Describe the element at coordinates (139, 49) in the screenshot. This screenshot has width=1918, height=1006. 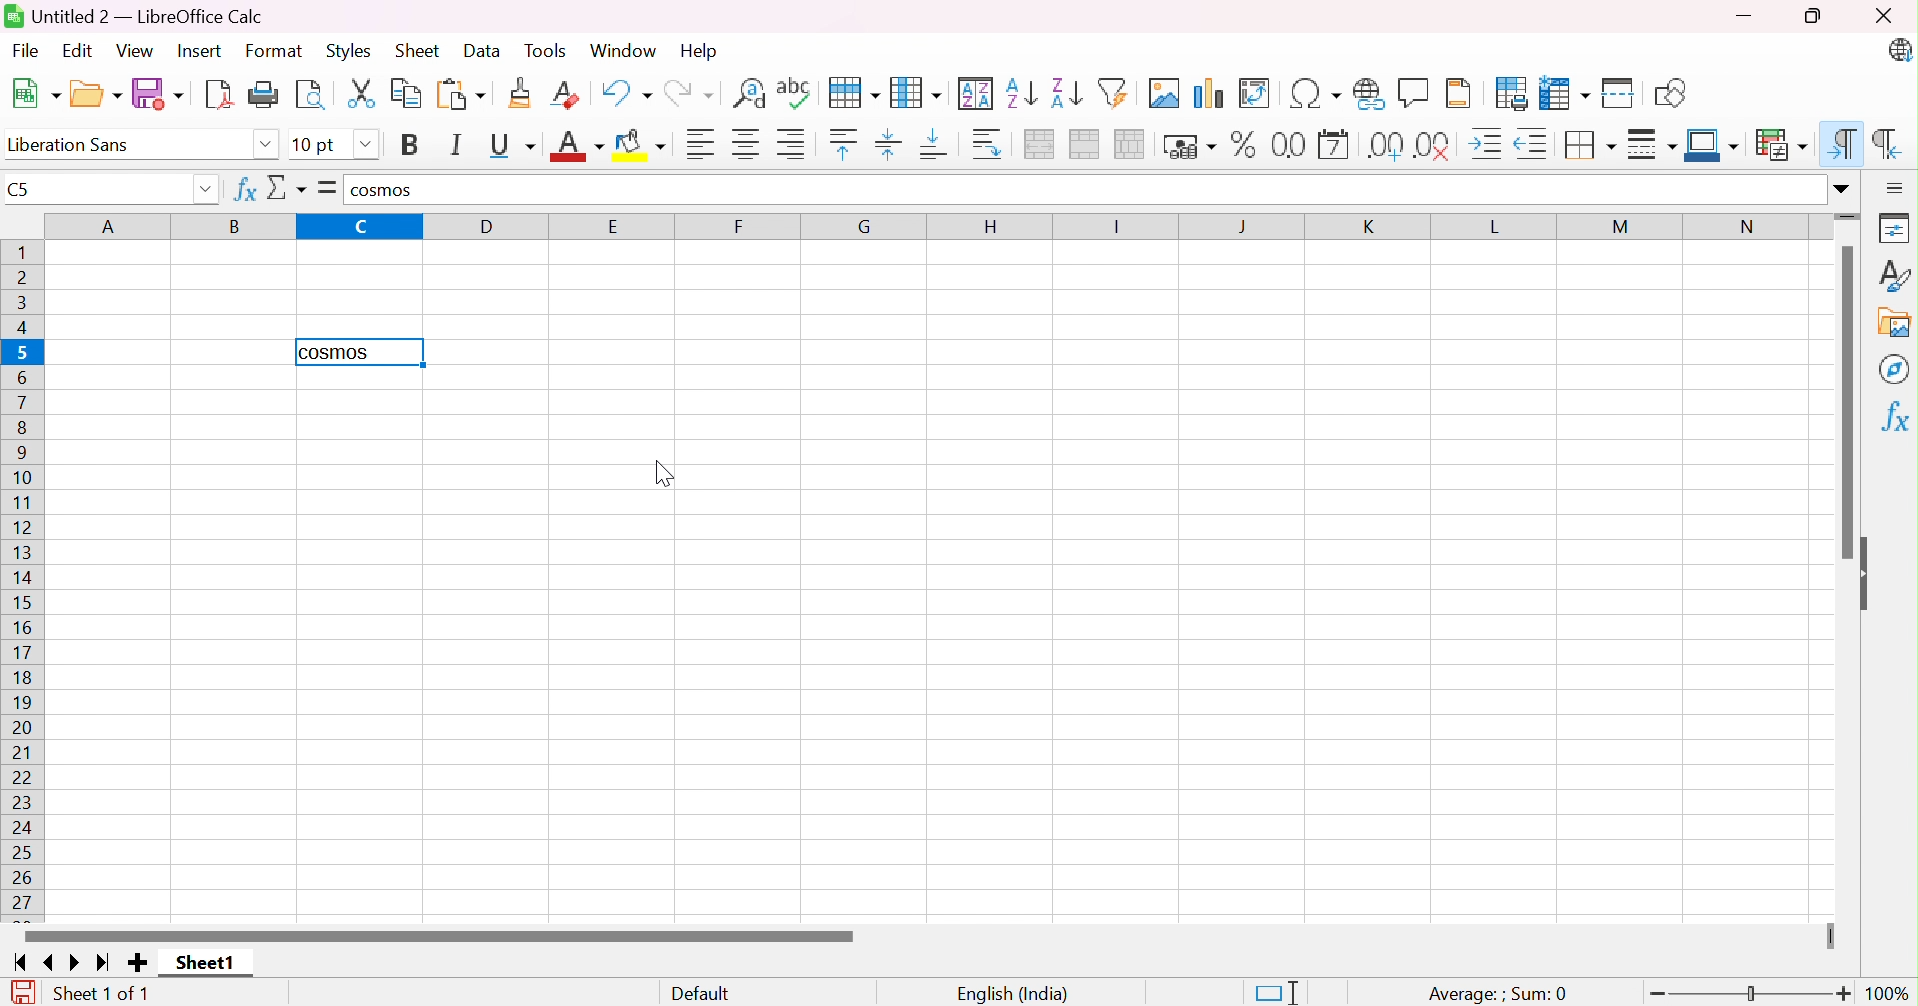
I see `` at that location.